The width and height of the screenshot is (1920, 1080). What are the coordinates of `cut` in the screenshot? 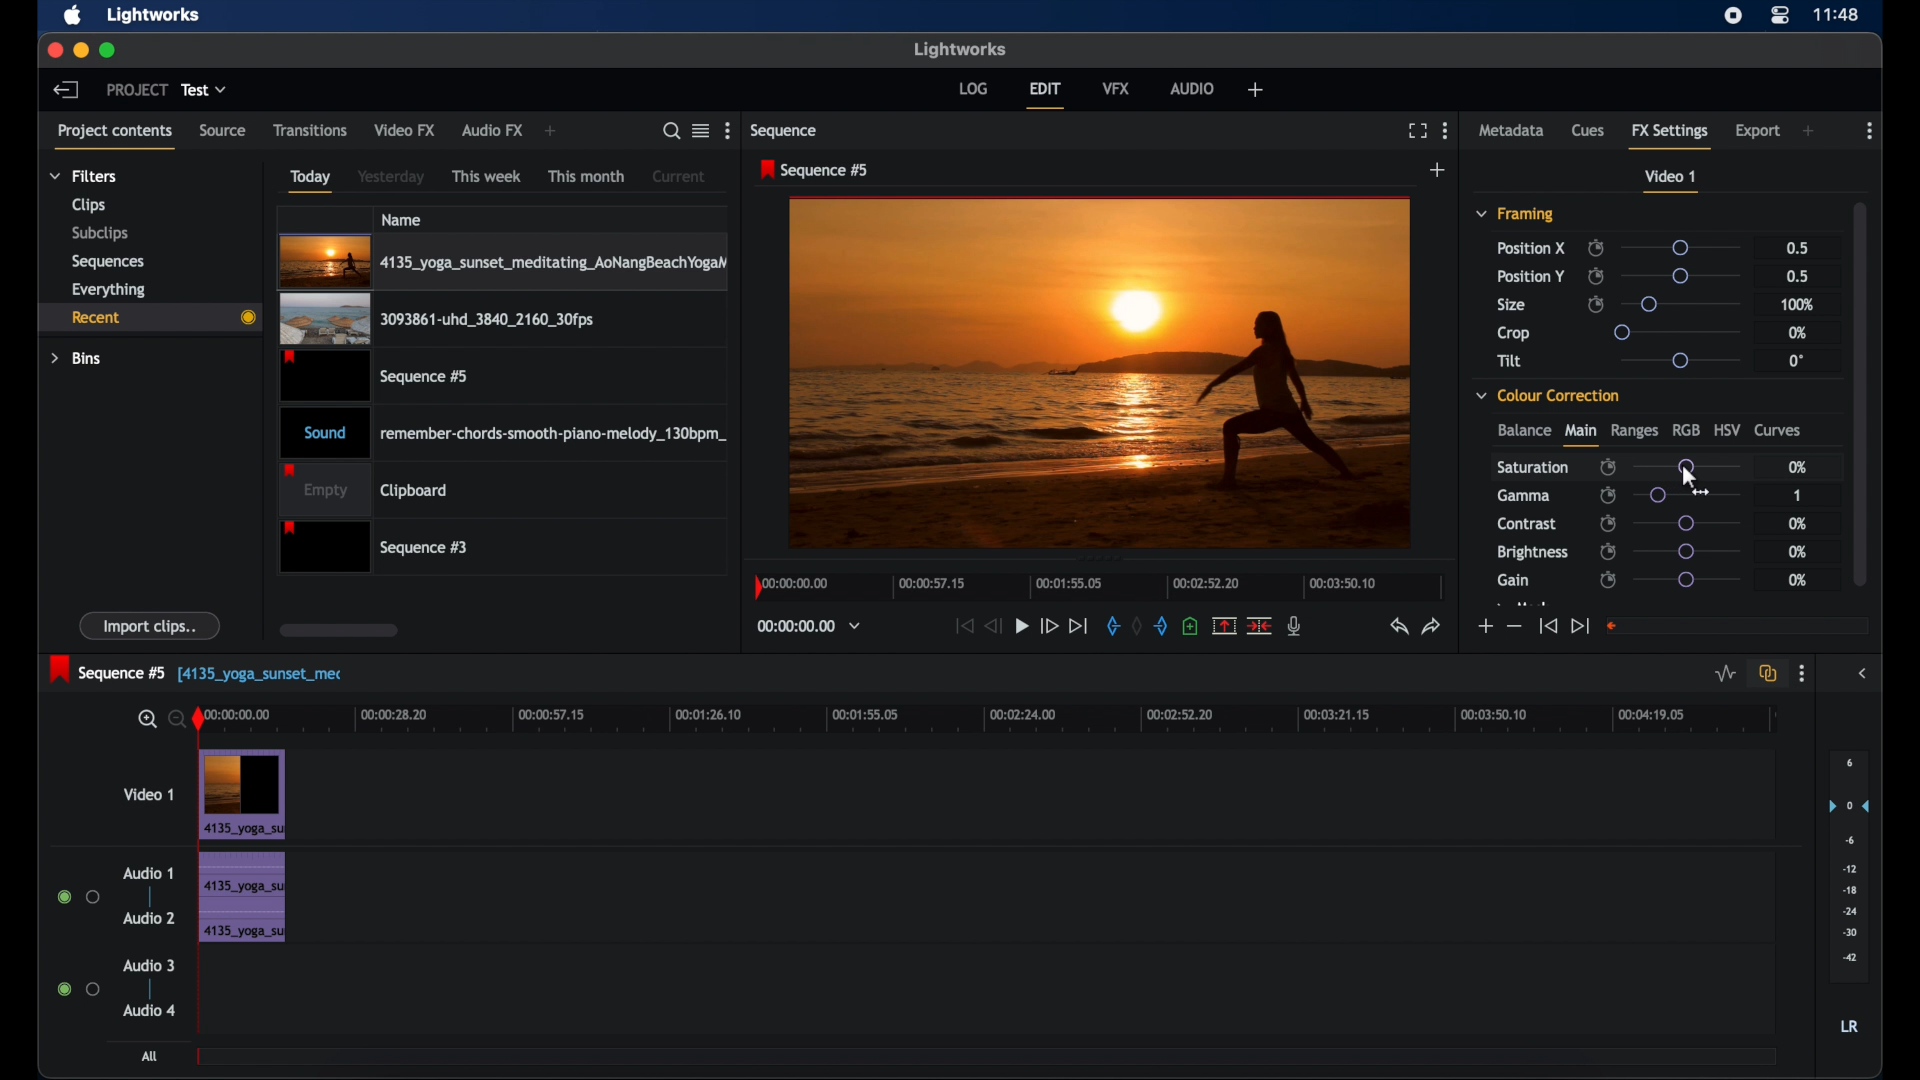 It's located at (1260, 625).